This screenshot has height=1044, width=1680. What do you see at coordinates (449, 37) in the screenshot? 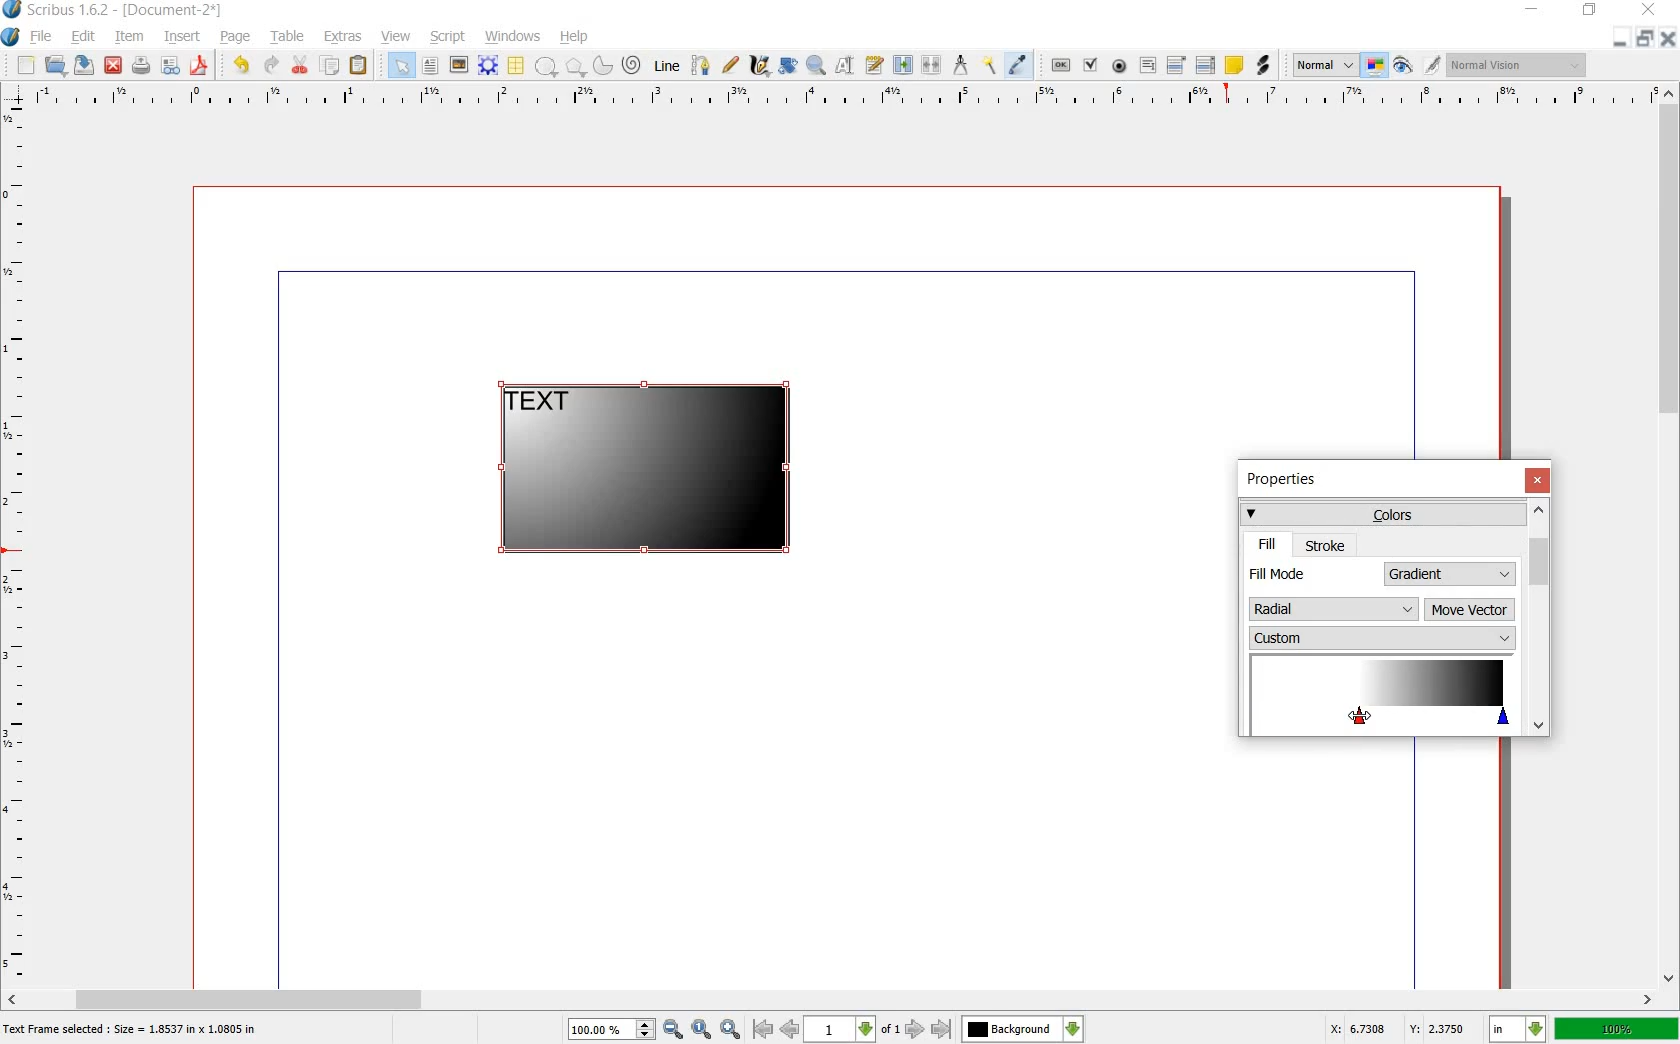
I see `script` at bounding box center [449, 37].